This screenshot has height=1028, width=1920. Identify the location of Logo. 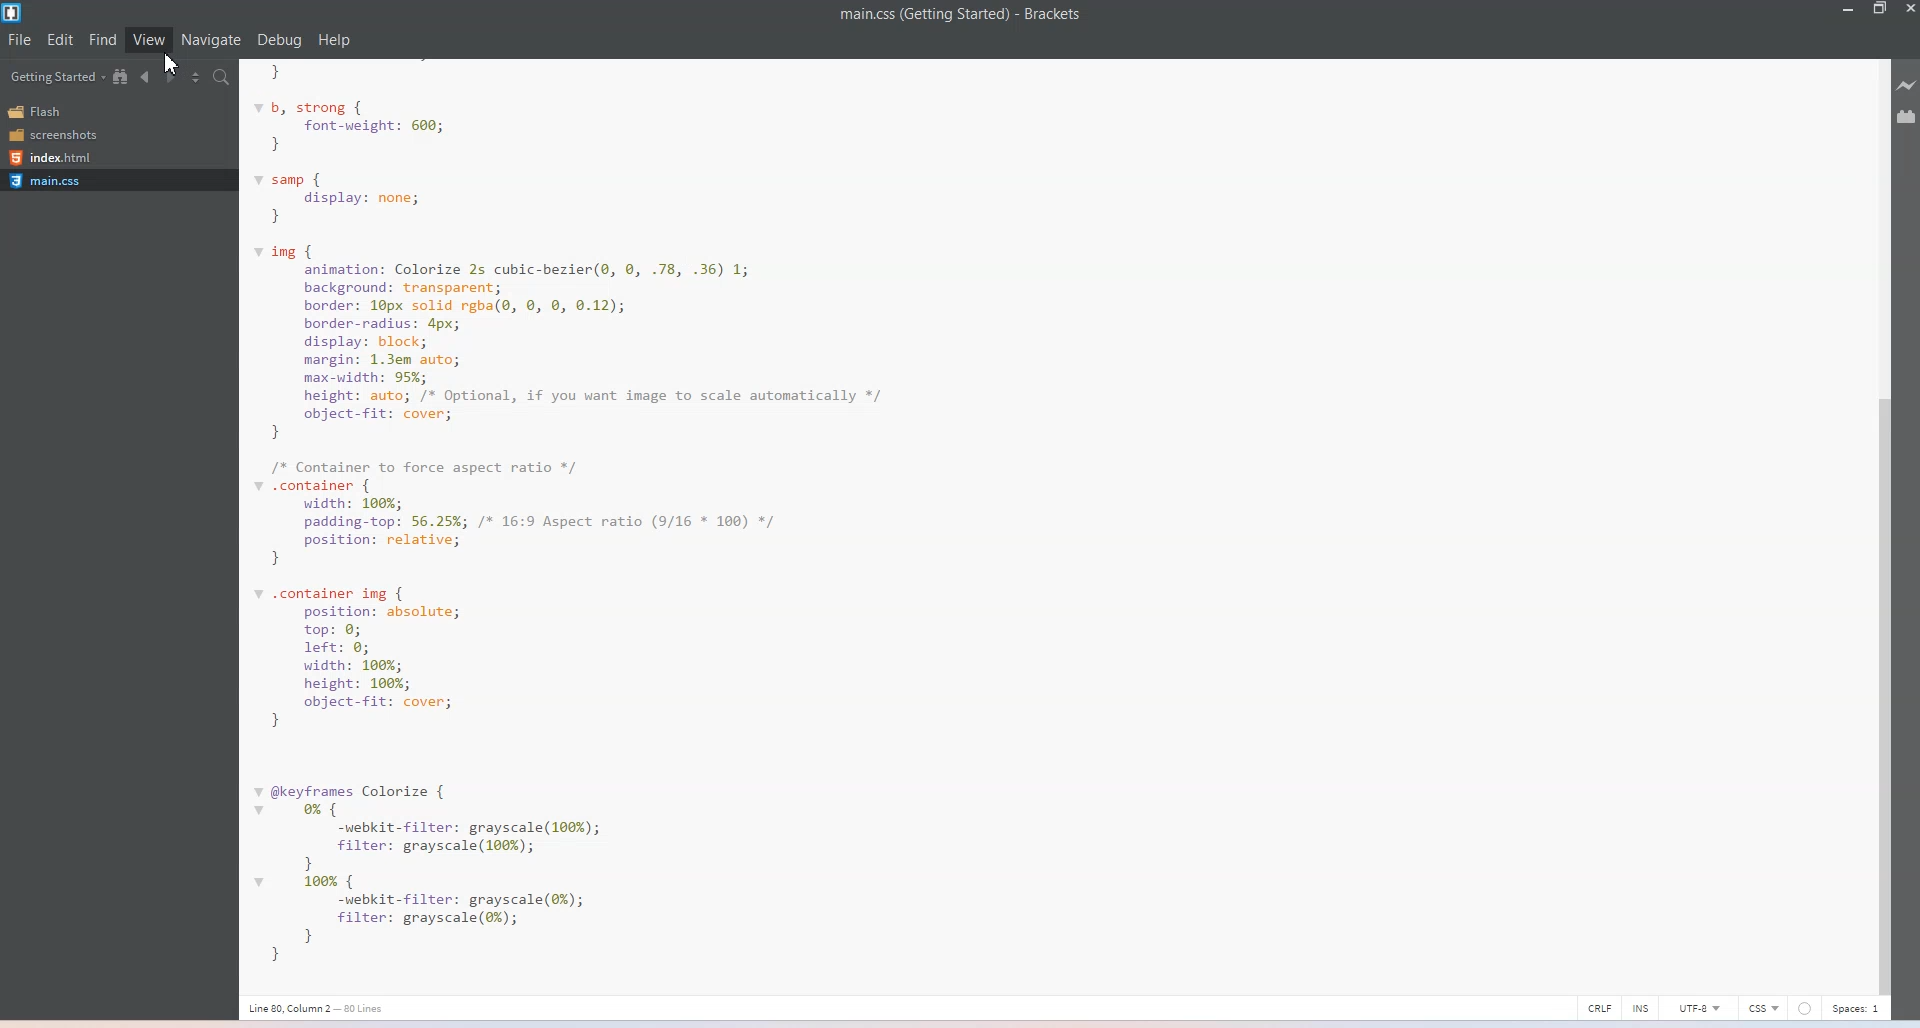
(14, 13).